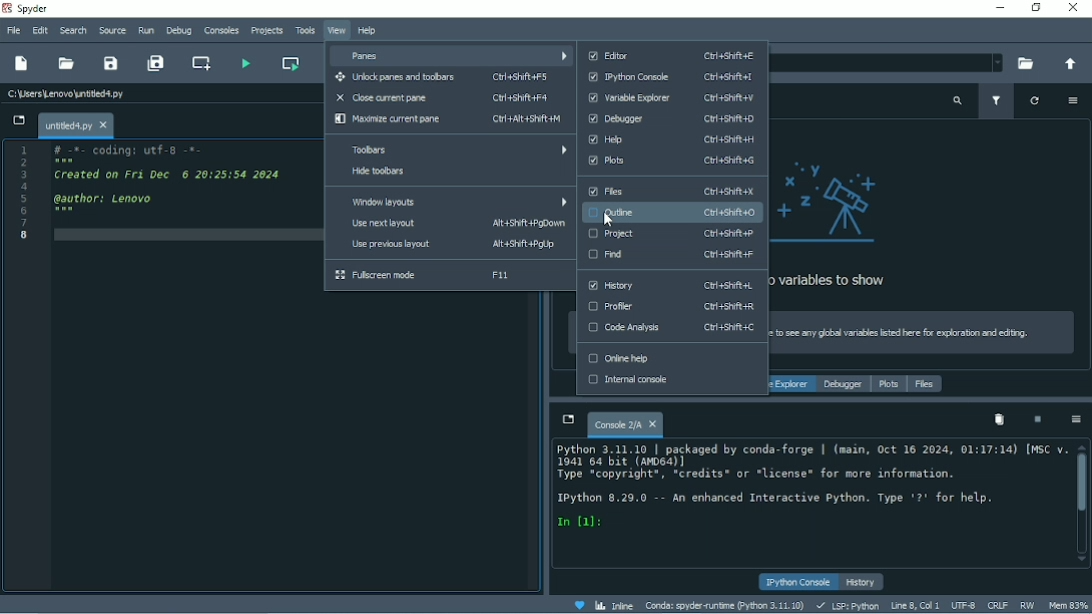  Describe the element at coordinates (887, 63) in the screenshot. I see `File location` at that location.